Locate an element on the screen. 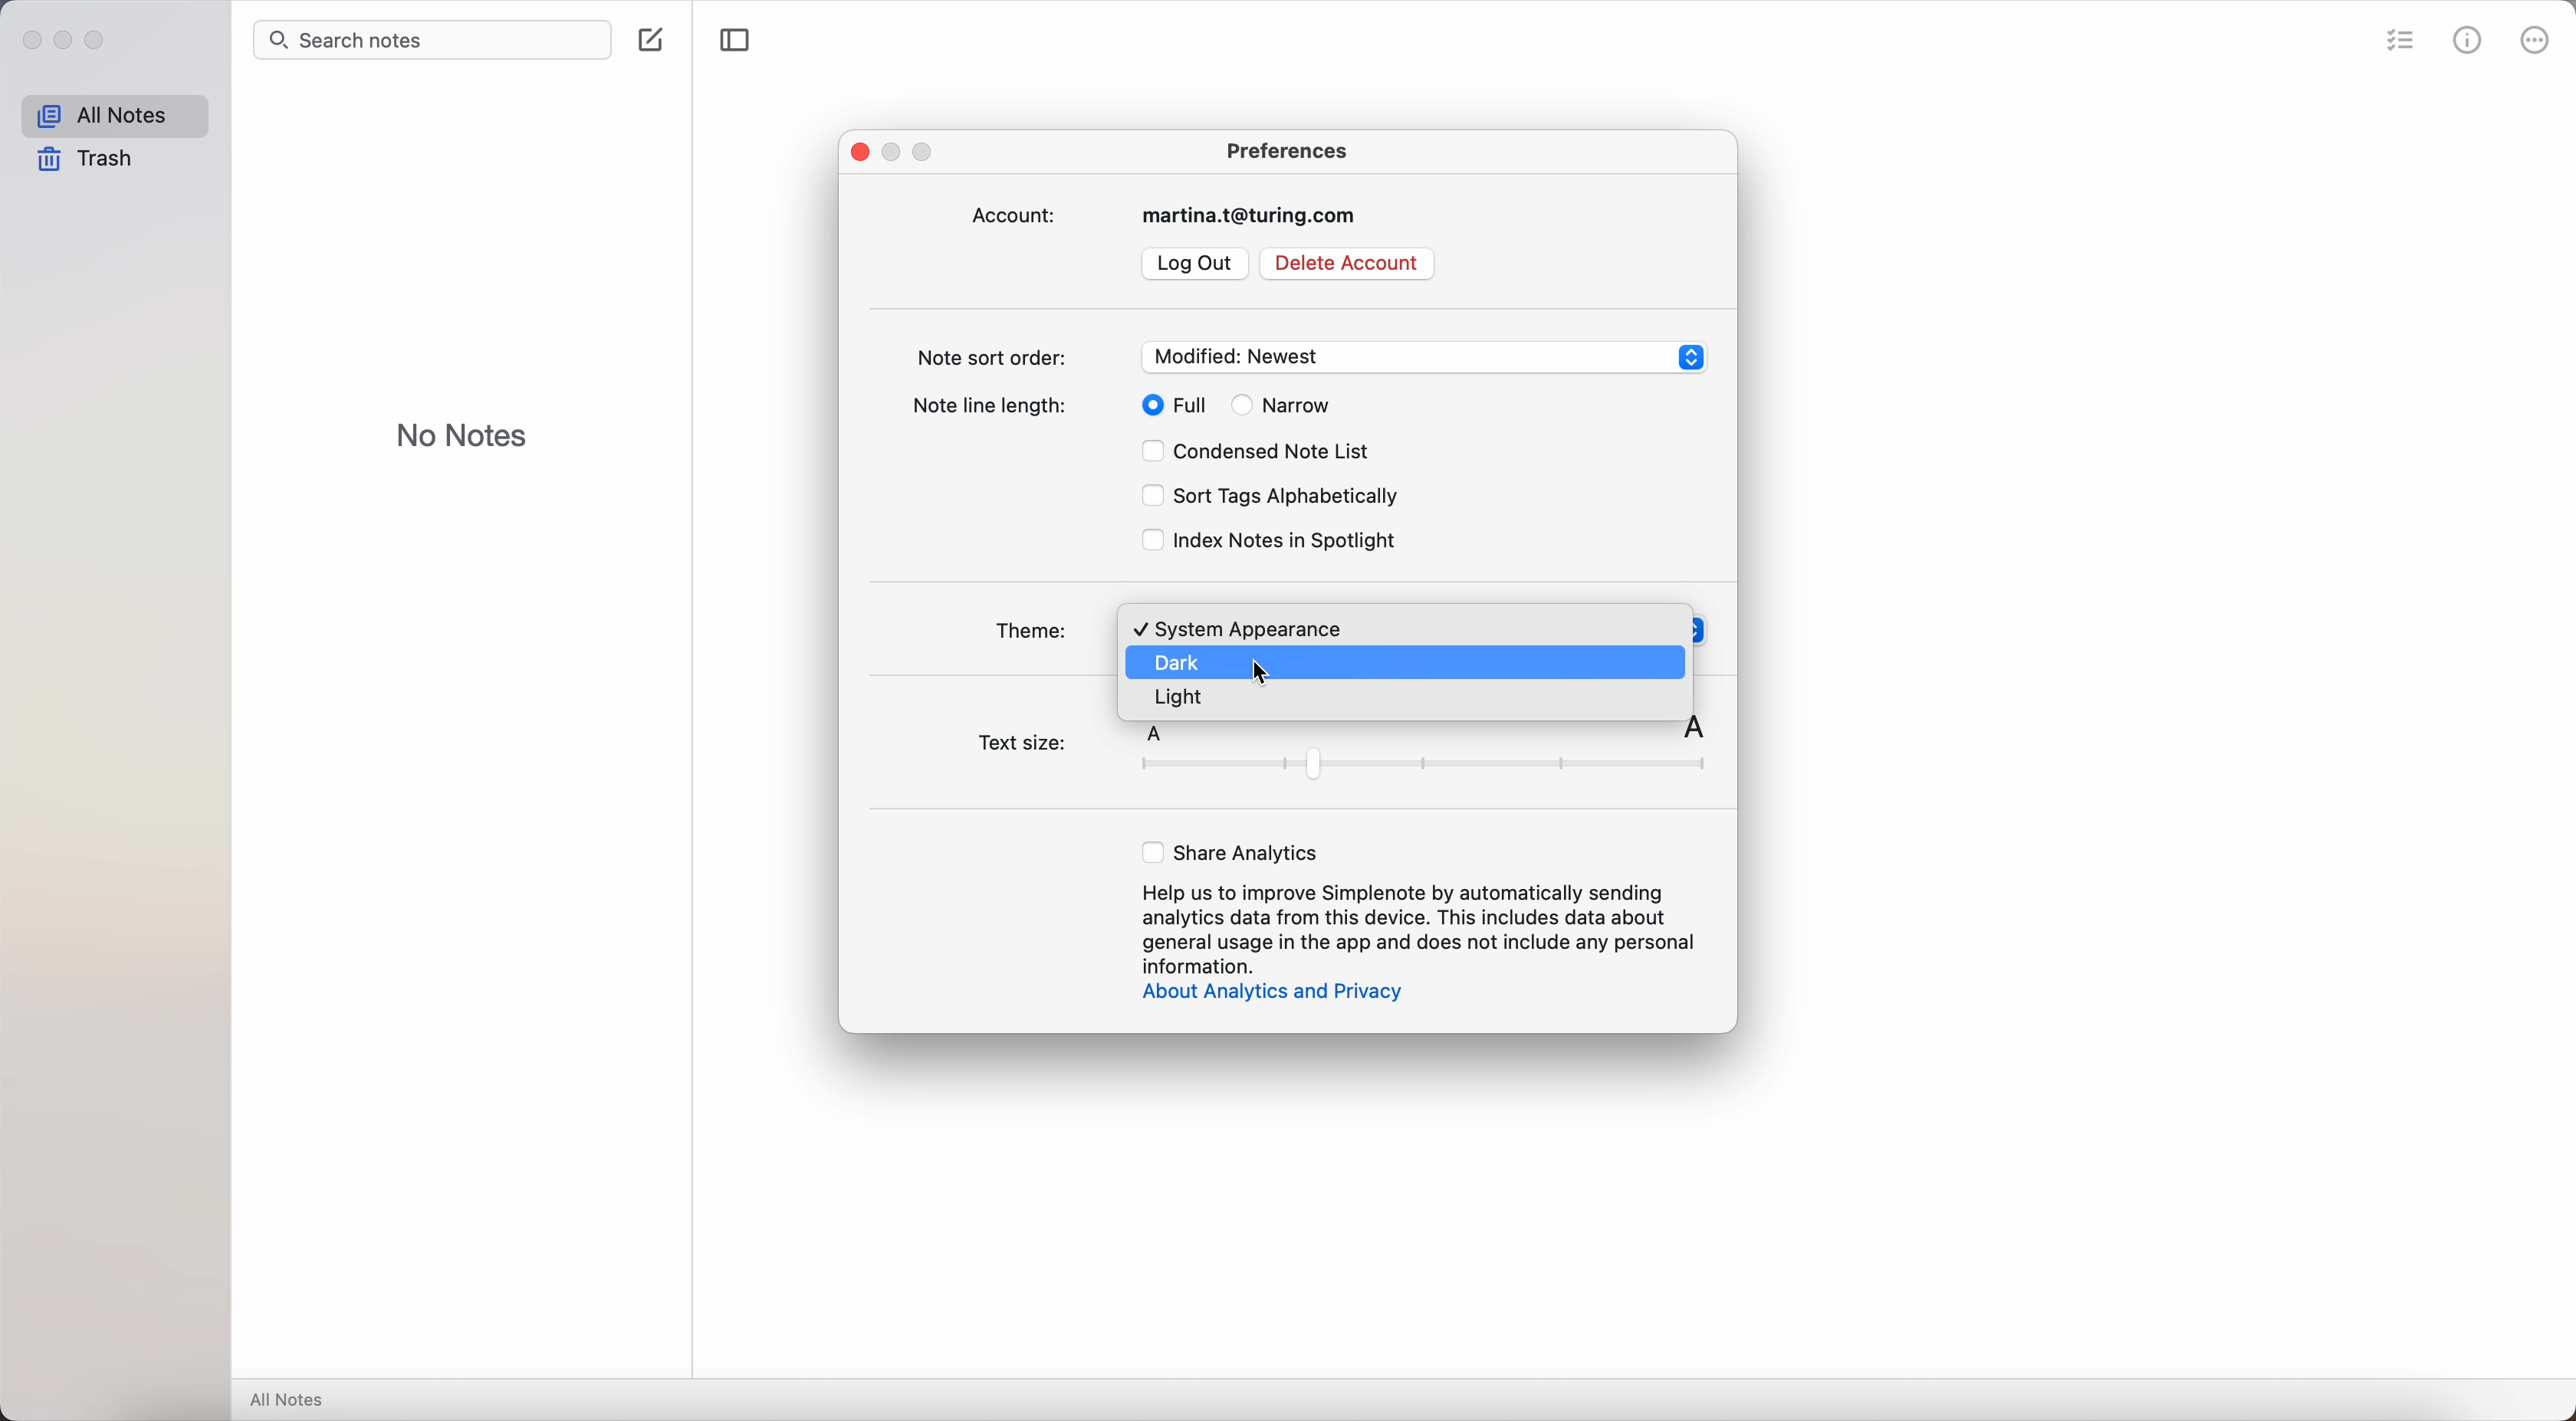 Image resolution: width=2576 pixels, height=1421 pixels. theme is located at coordinates (1035, 624).